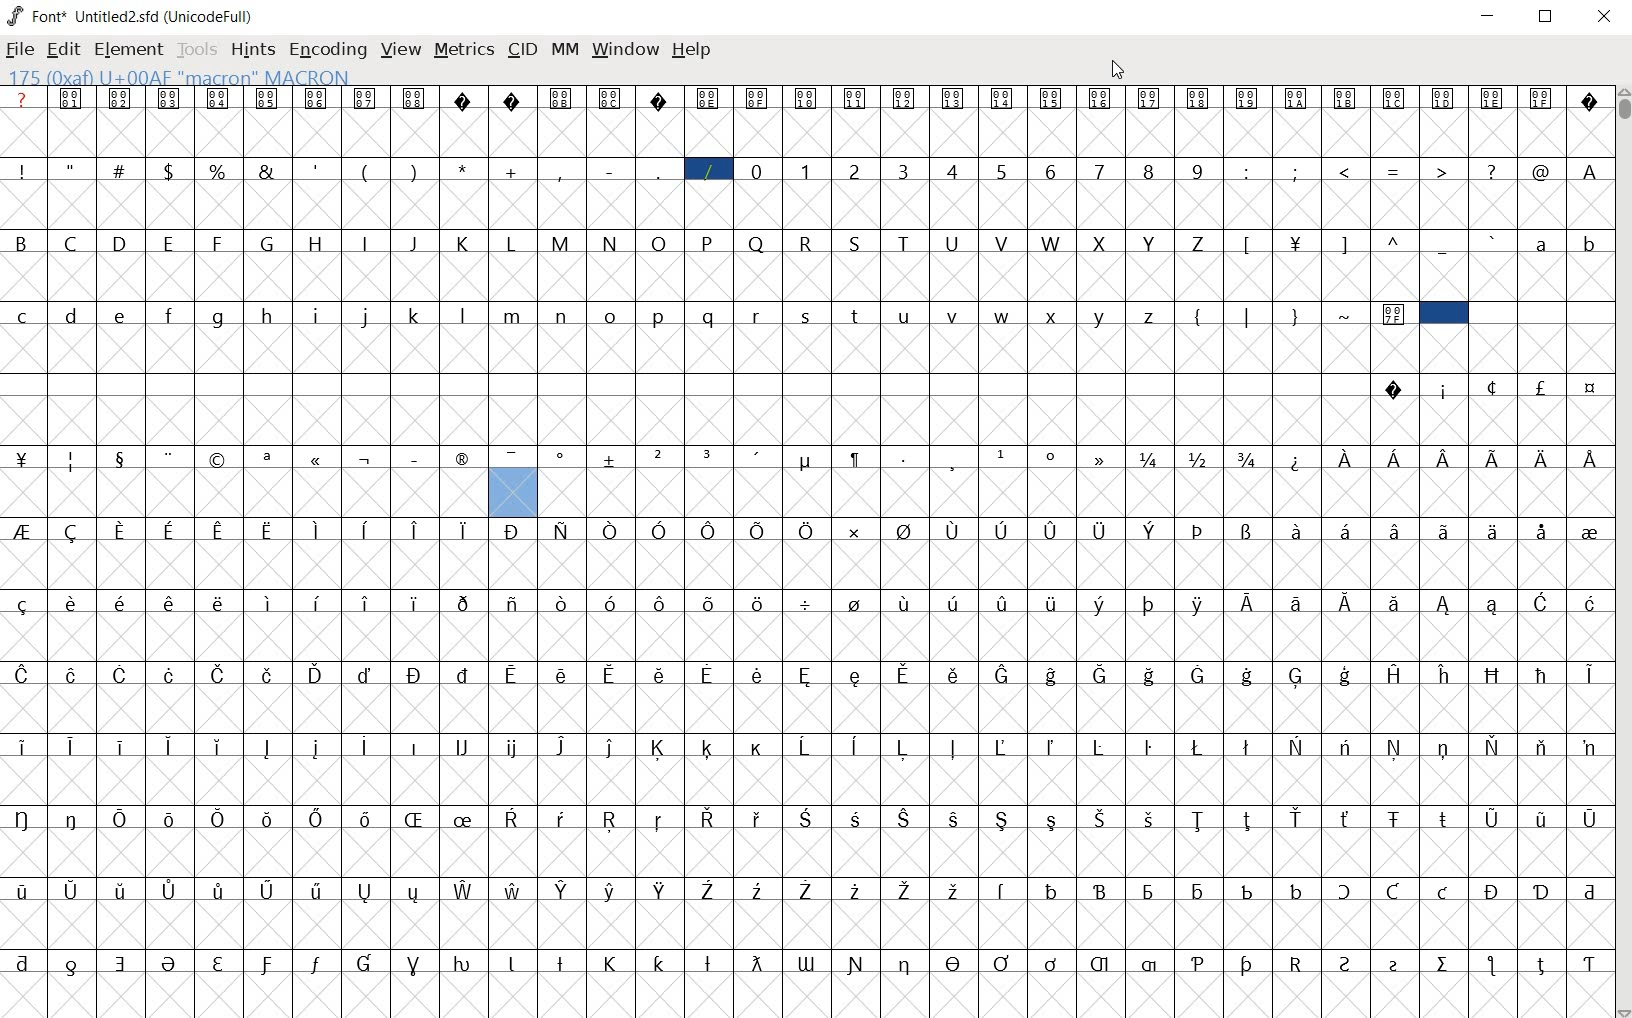 This screenshot has height=1018, width=1632. Describe the element at coordinates (1201, 675) in the screenshot. I see `Symbol` at that location.